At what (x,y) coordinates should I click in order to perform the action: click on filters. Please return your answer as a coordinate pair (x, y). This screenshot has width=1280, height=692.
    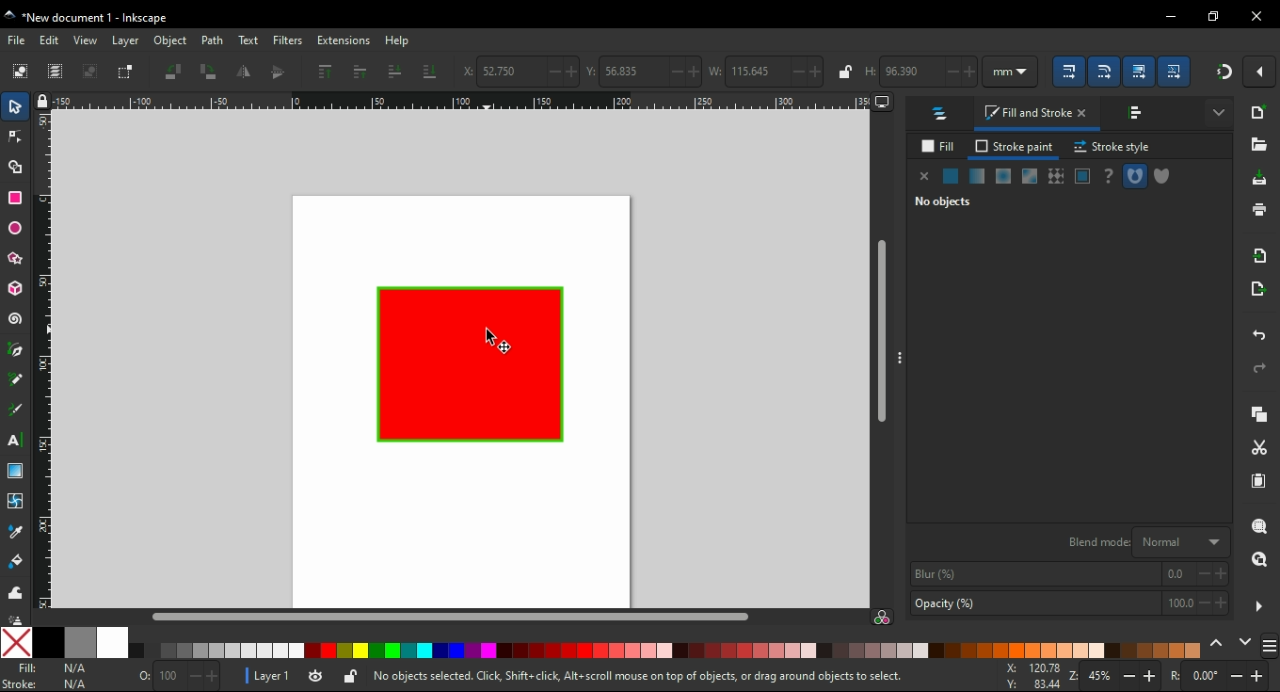
    Looking at the image, I should click on (288, 41).